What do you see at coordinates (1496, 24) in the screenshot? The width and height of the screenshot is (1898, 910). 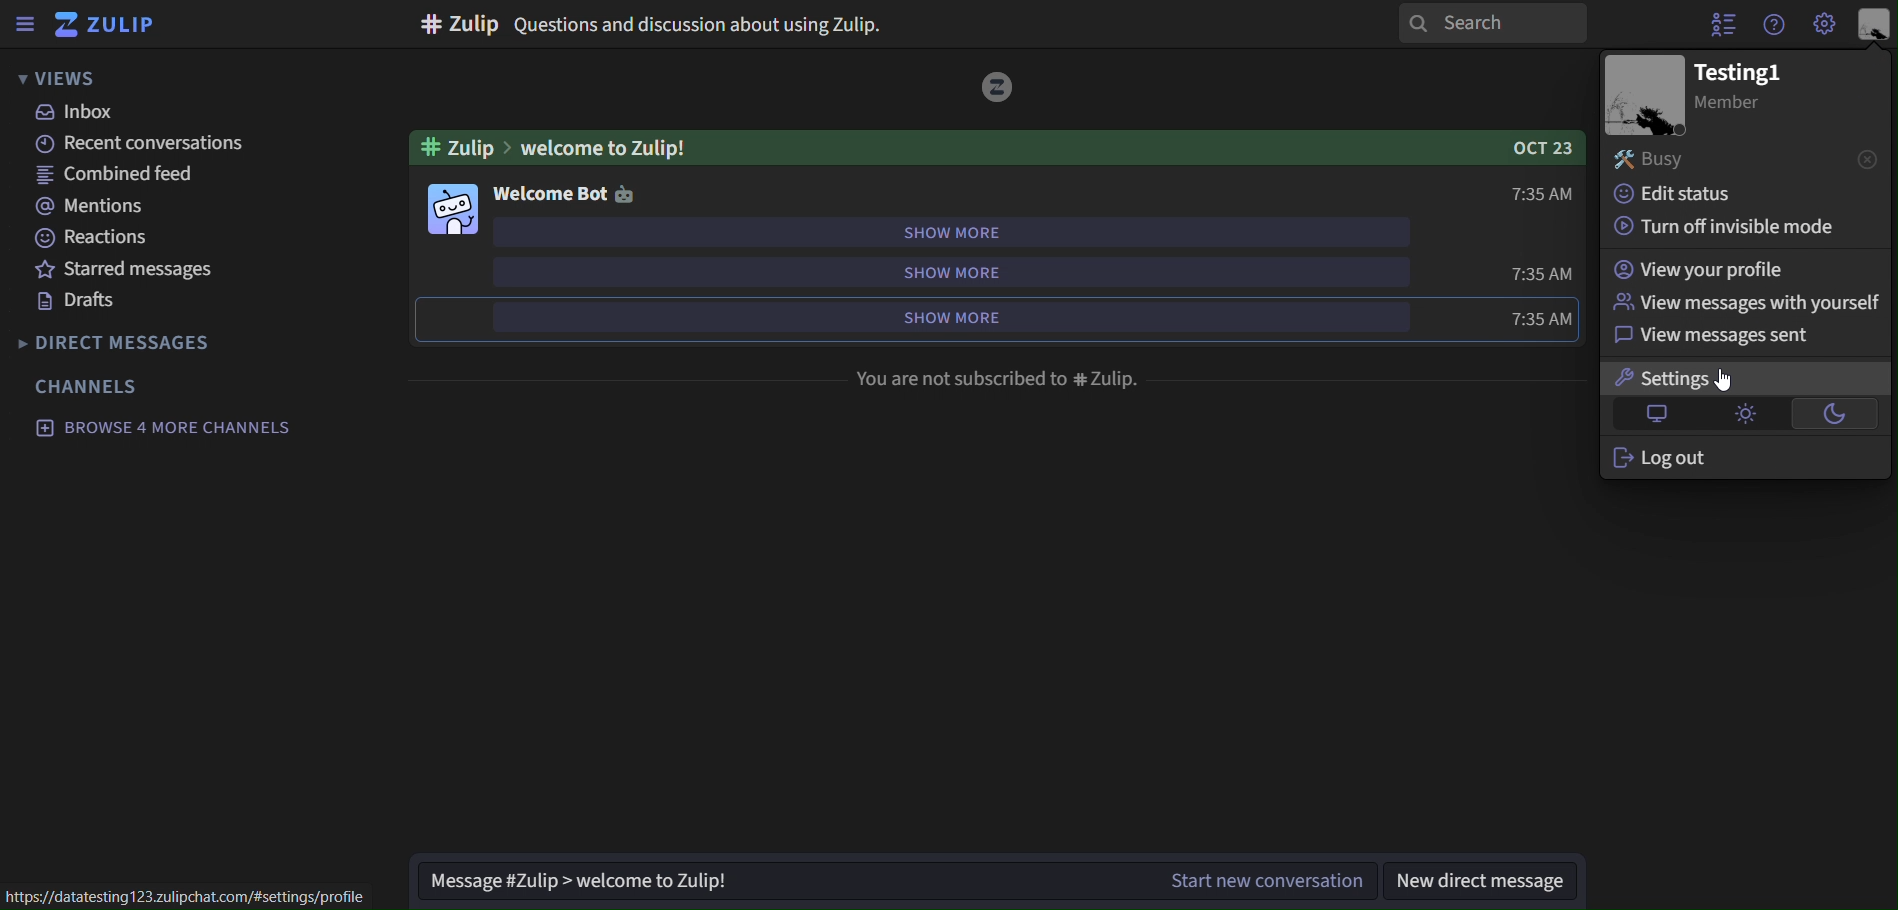 I see `search ` at bounding box center [1496, 24].